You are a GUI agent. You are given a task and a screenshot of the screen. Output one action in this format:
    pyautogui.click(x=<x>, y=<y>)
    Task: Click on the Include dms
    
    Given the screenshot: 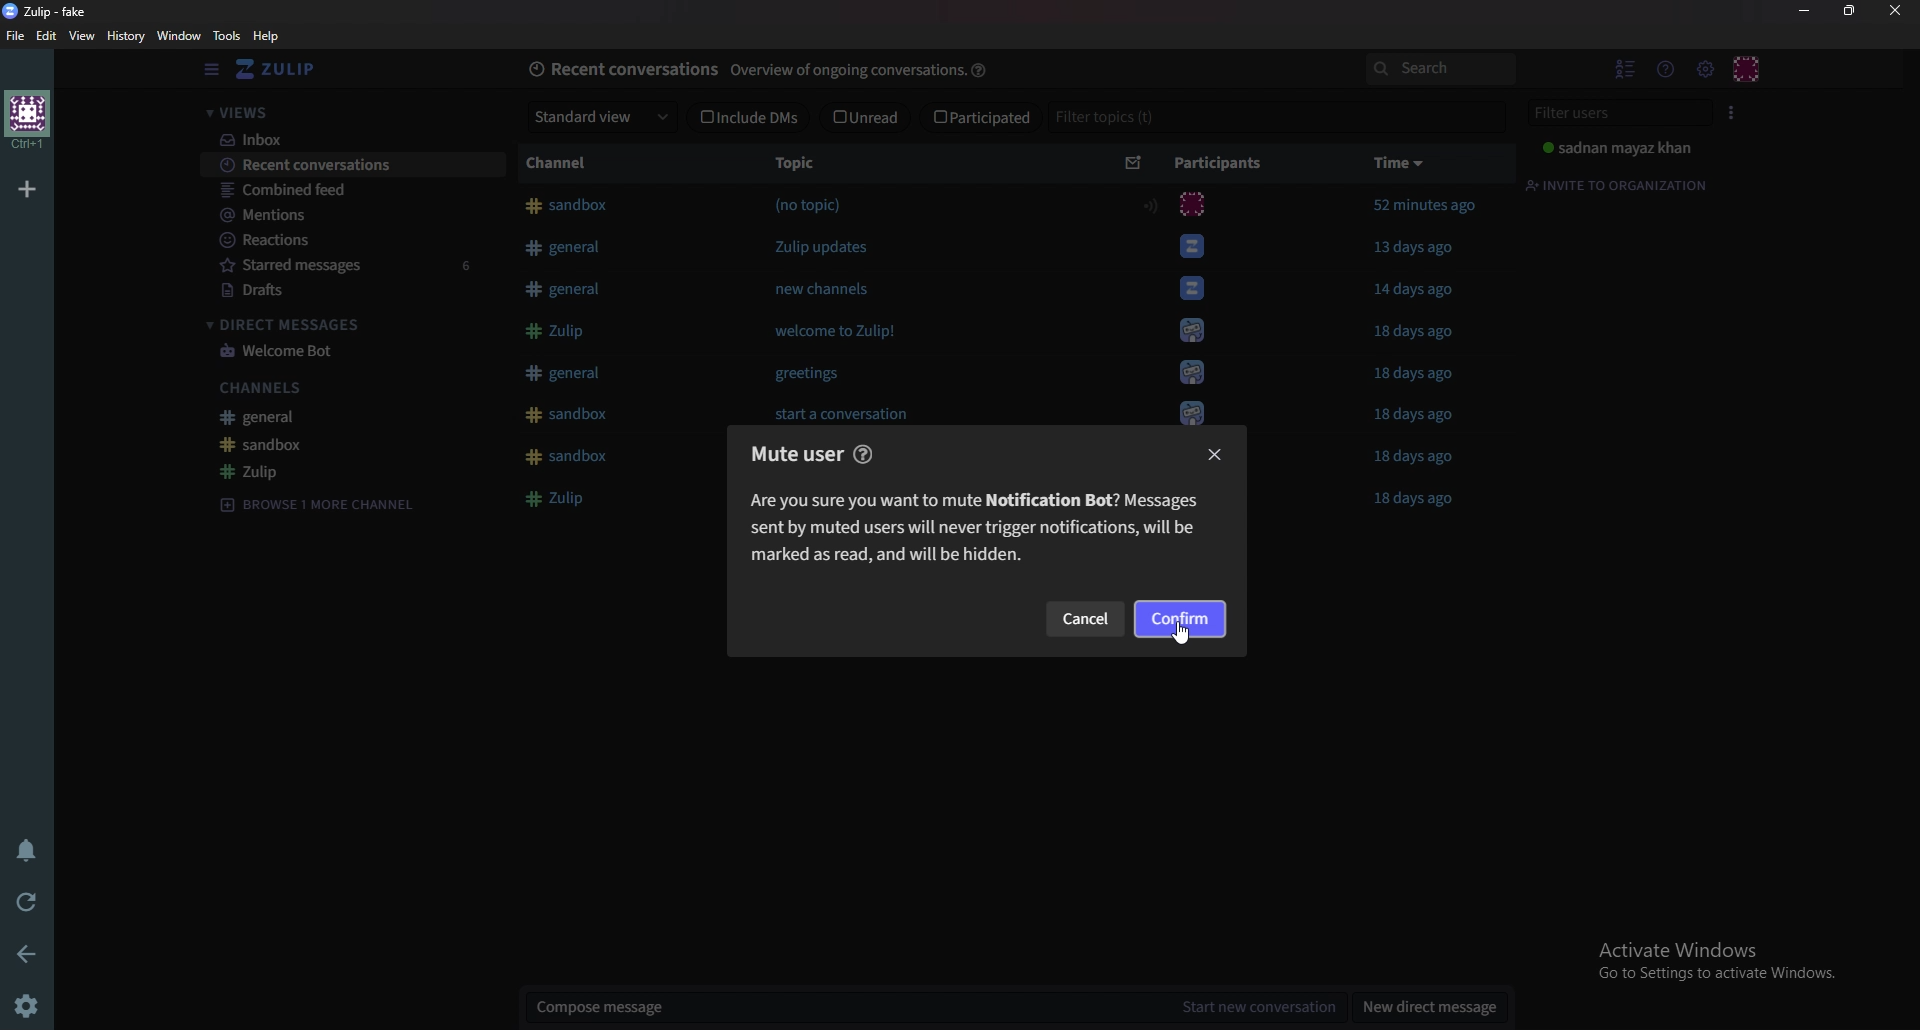 What is the action you would take?
    pyautogui.click(x=750, y=119)
    